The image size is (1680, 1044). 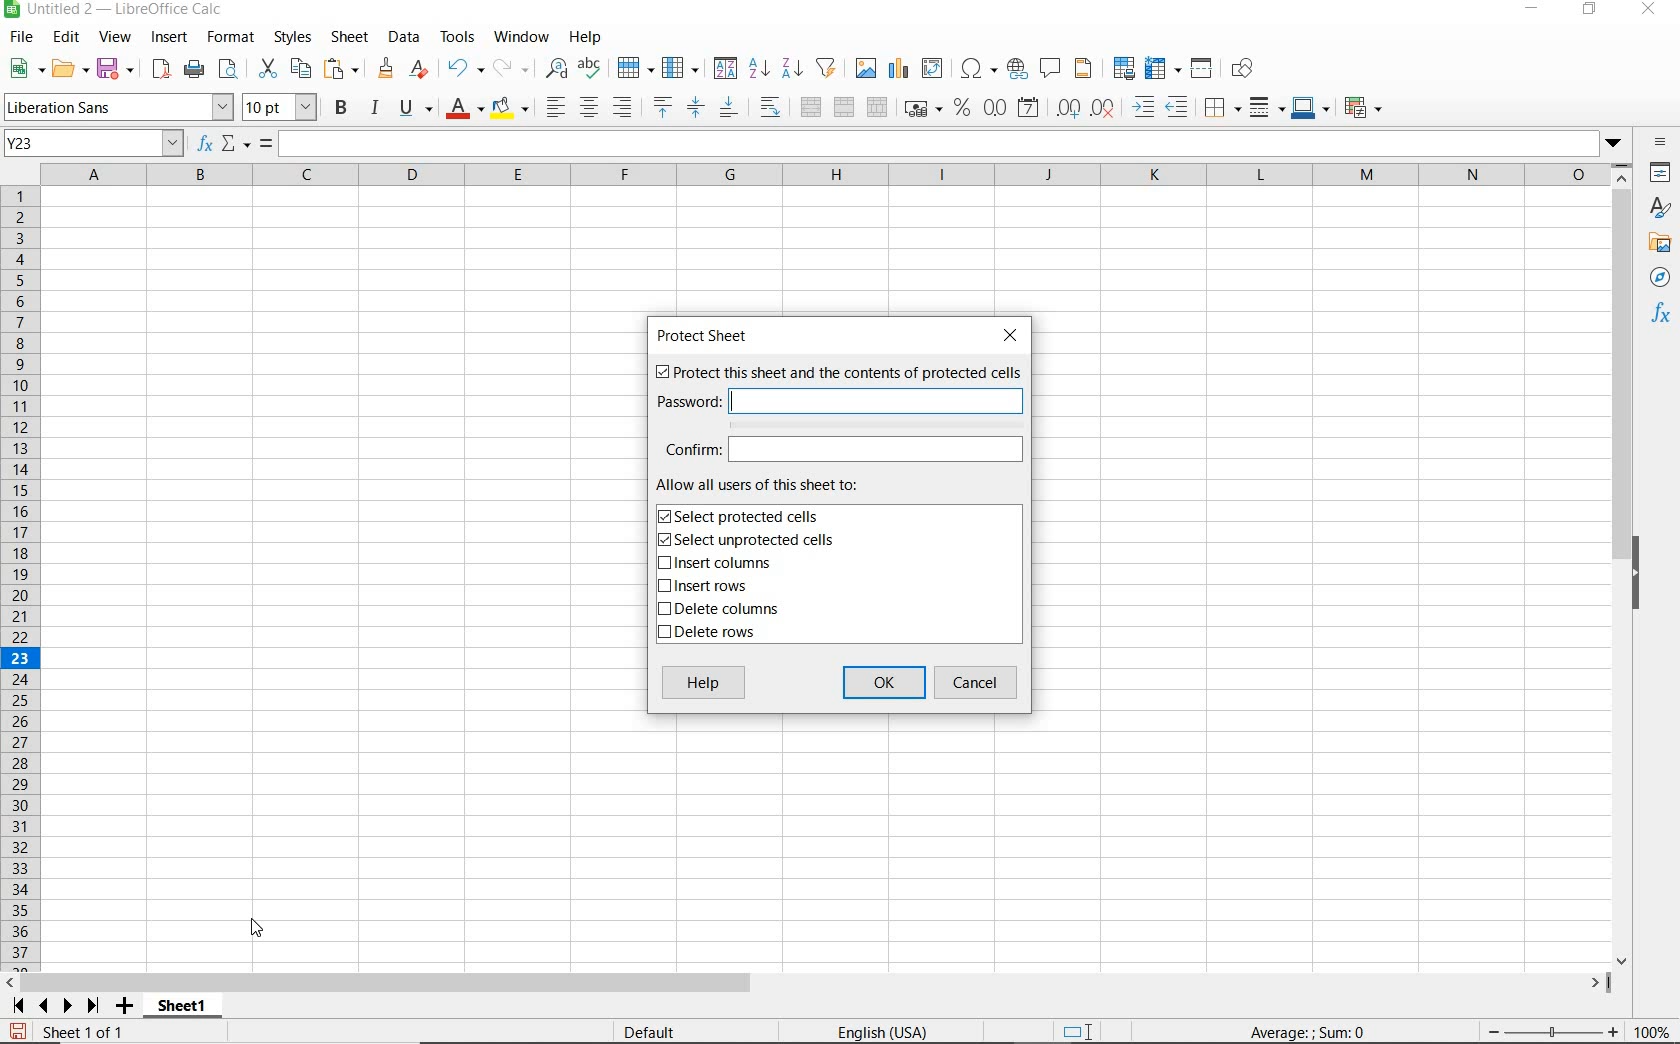 I want to click on ITALIC, so click(x=376, y=110).